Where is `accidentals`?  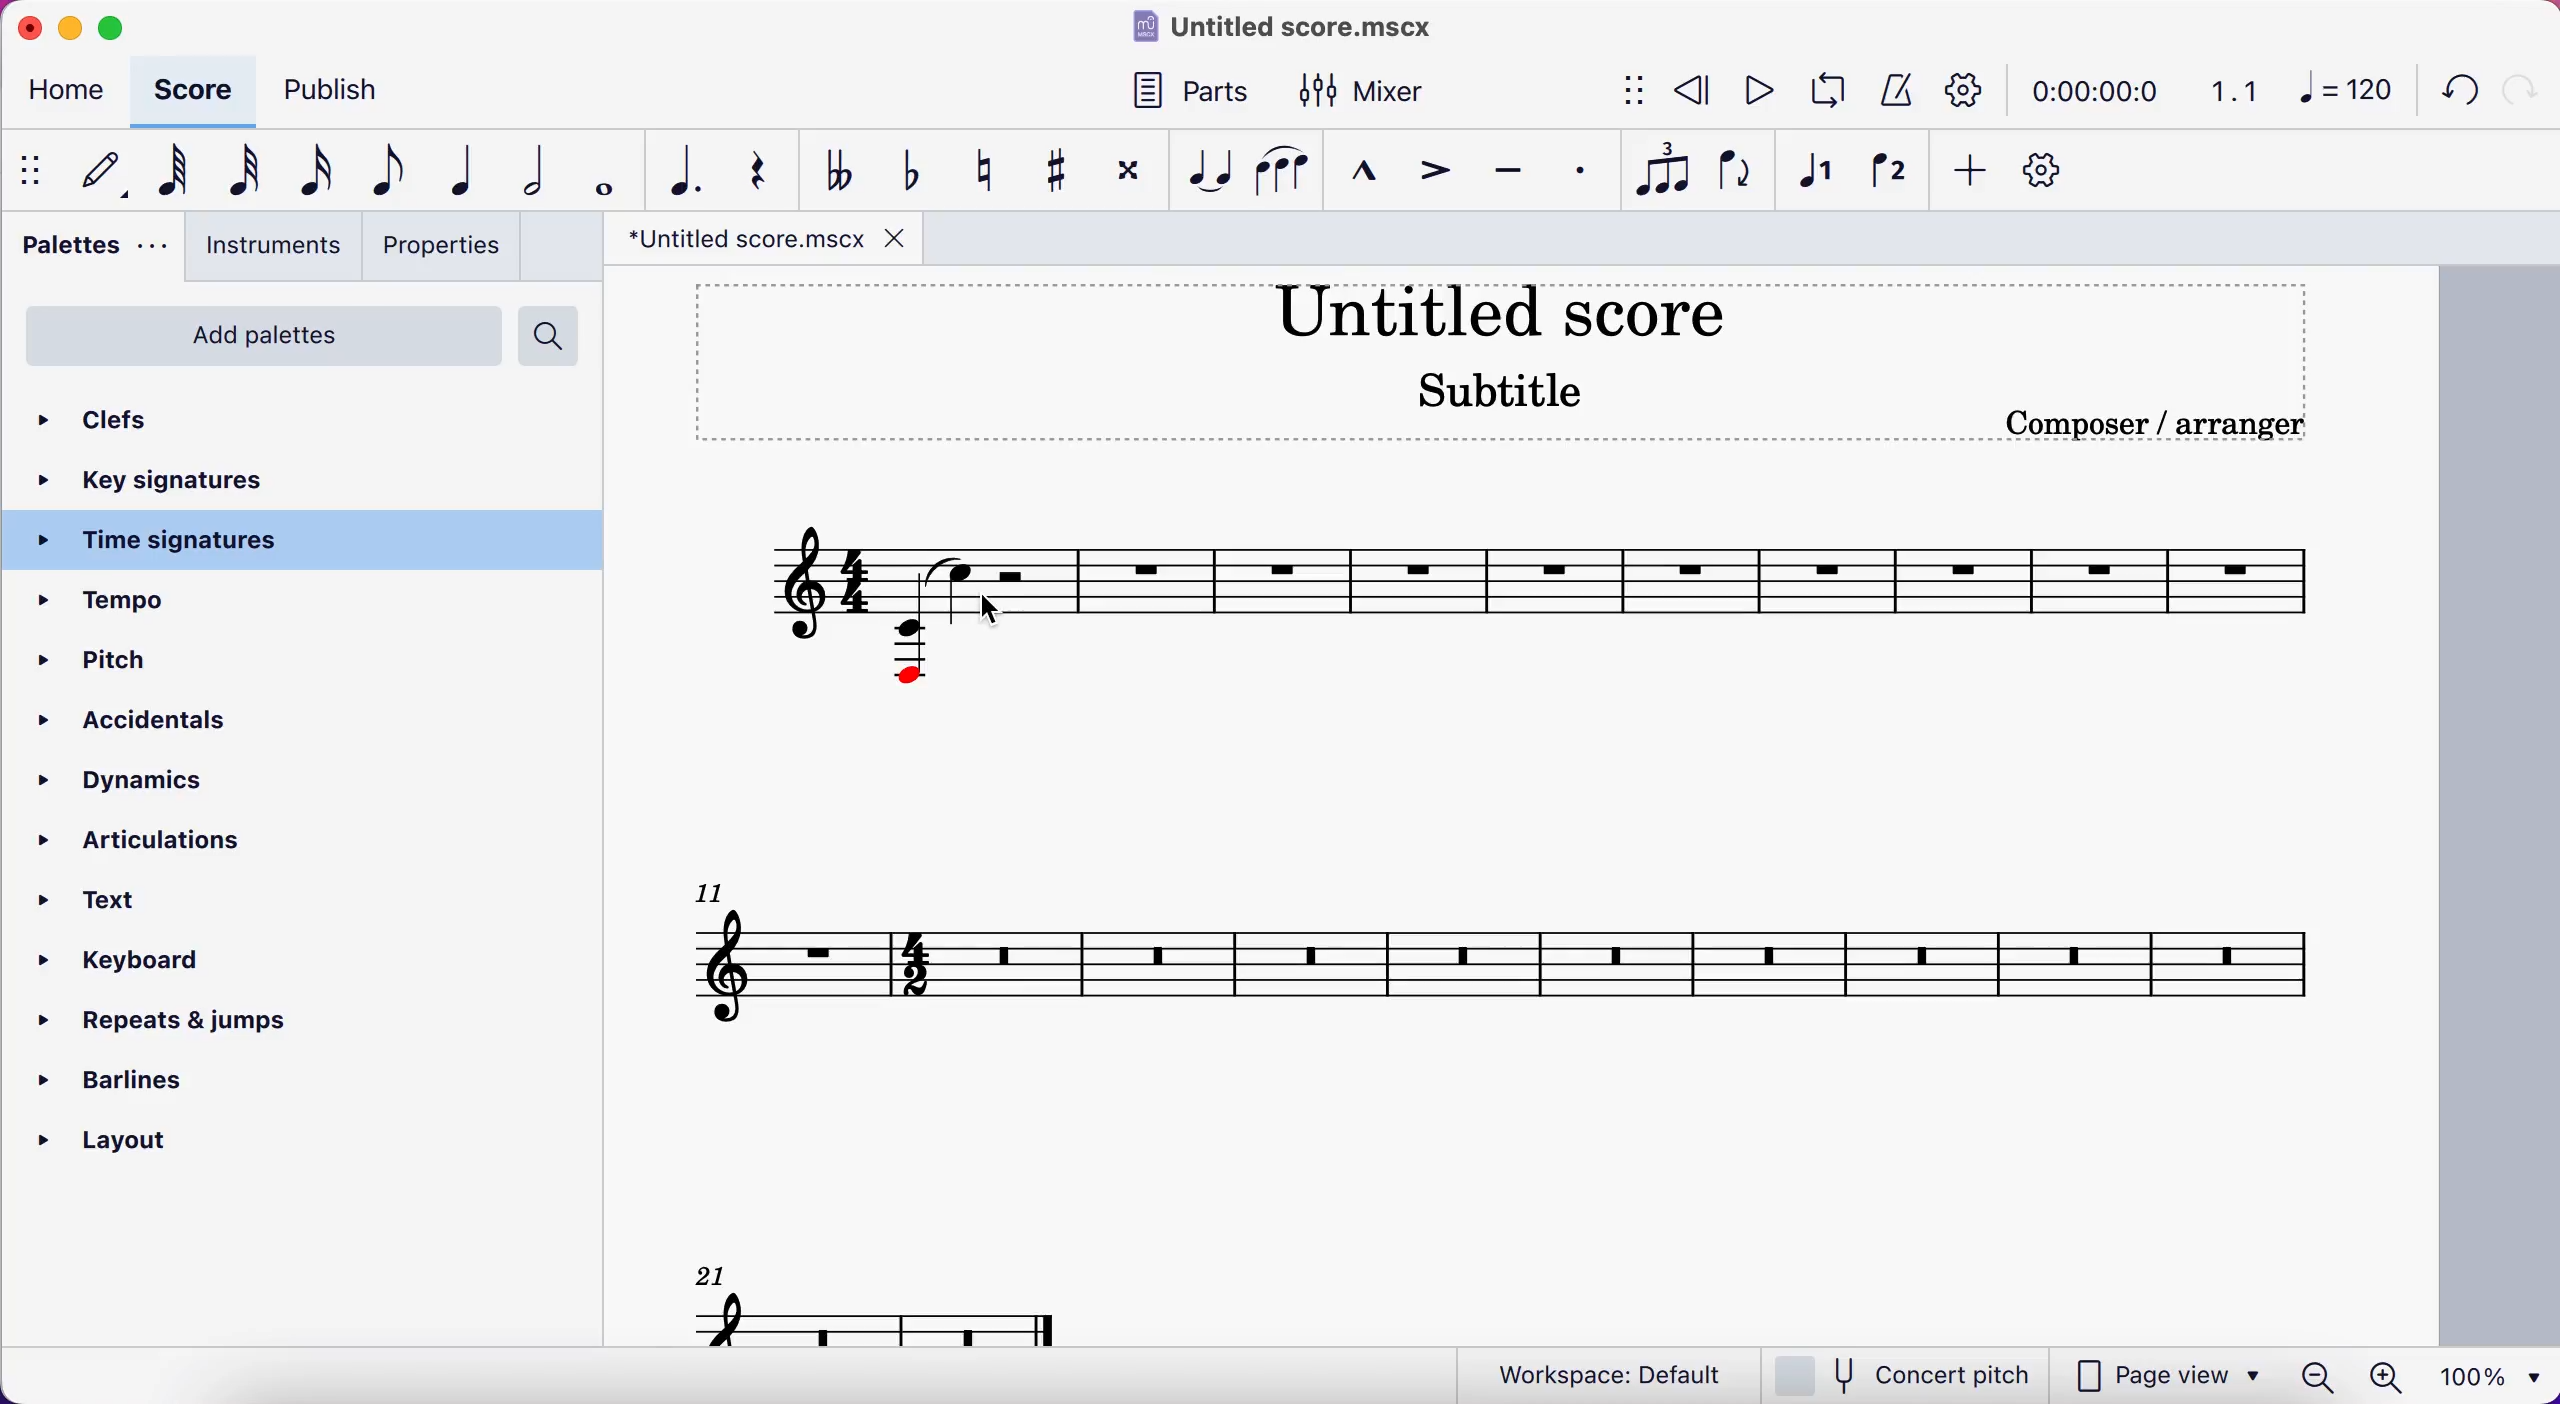
accidentals is located at coordinates (152, 722).